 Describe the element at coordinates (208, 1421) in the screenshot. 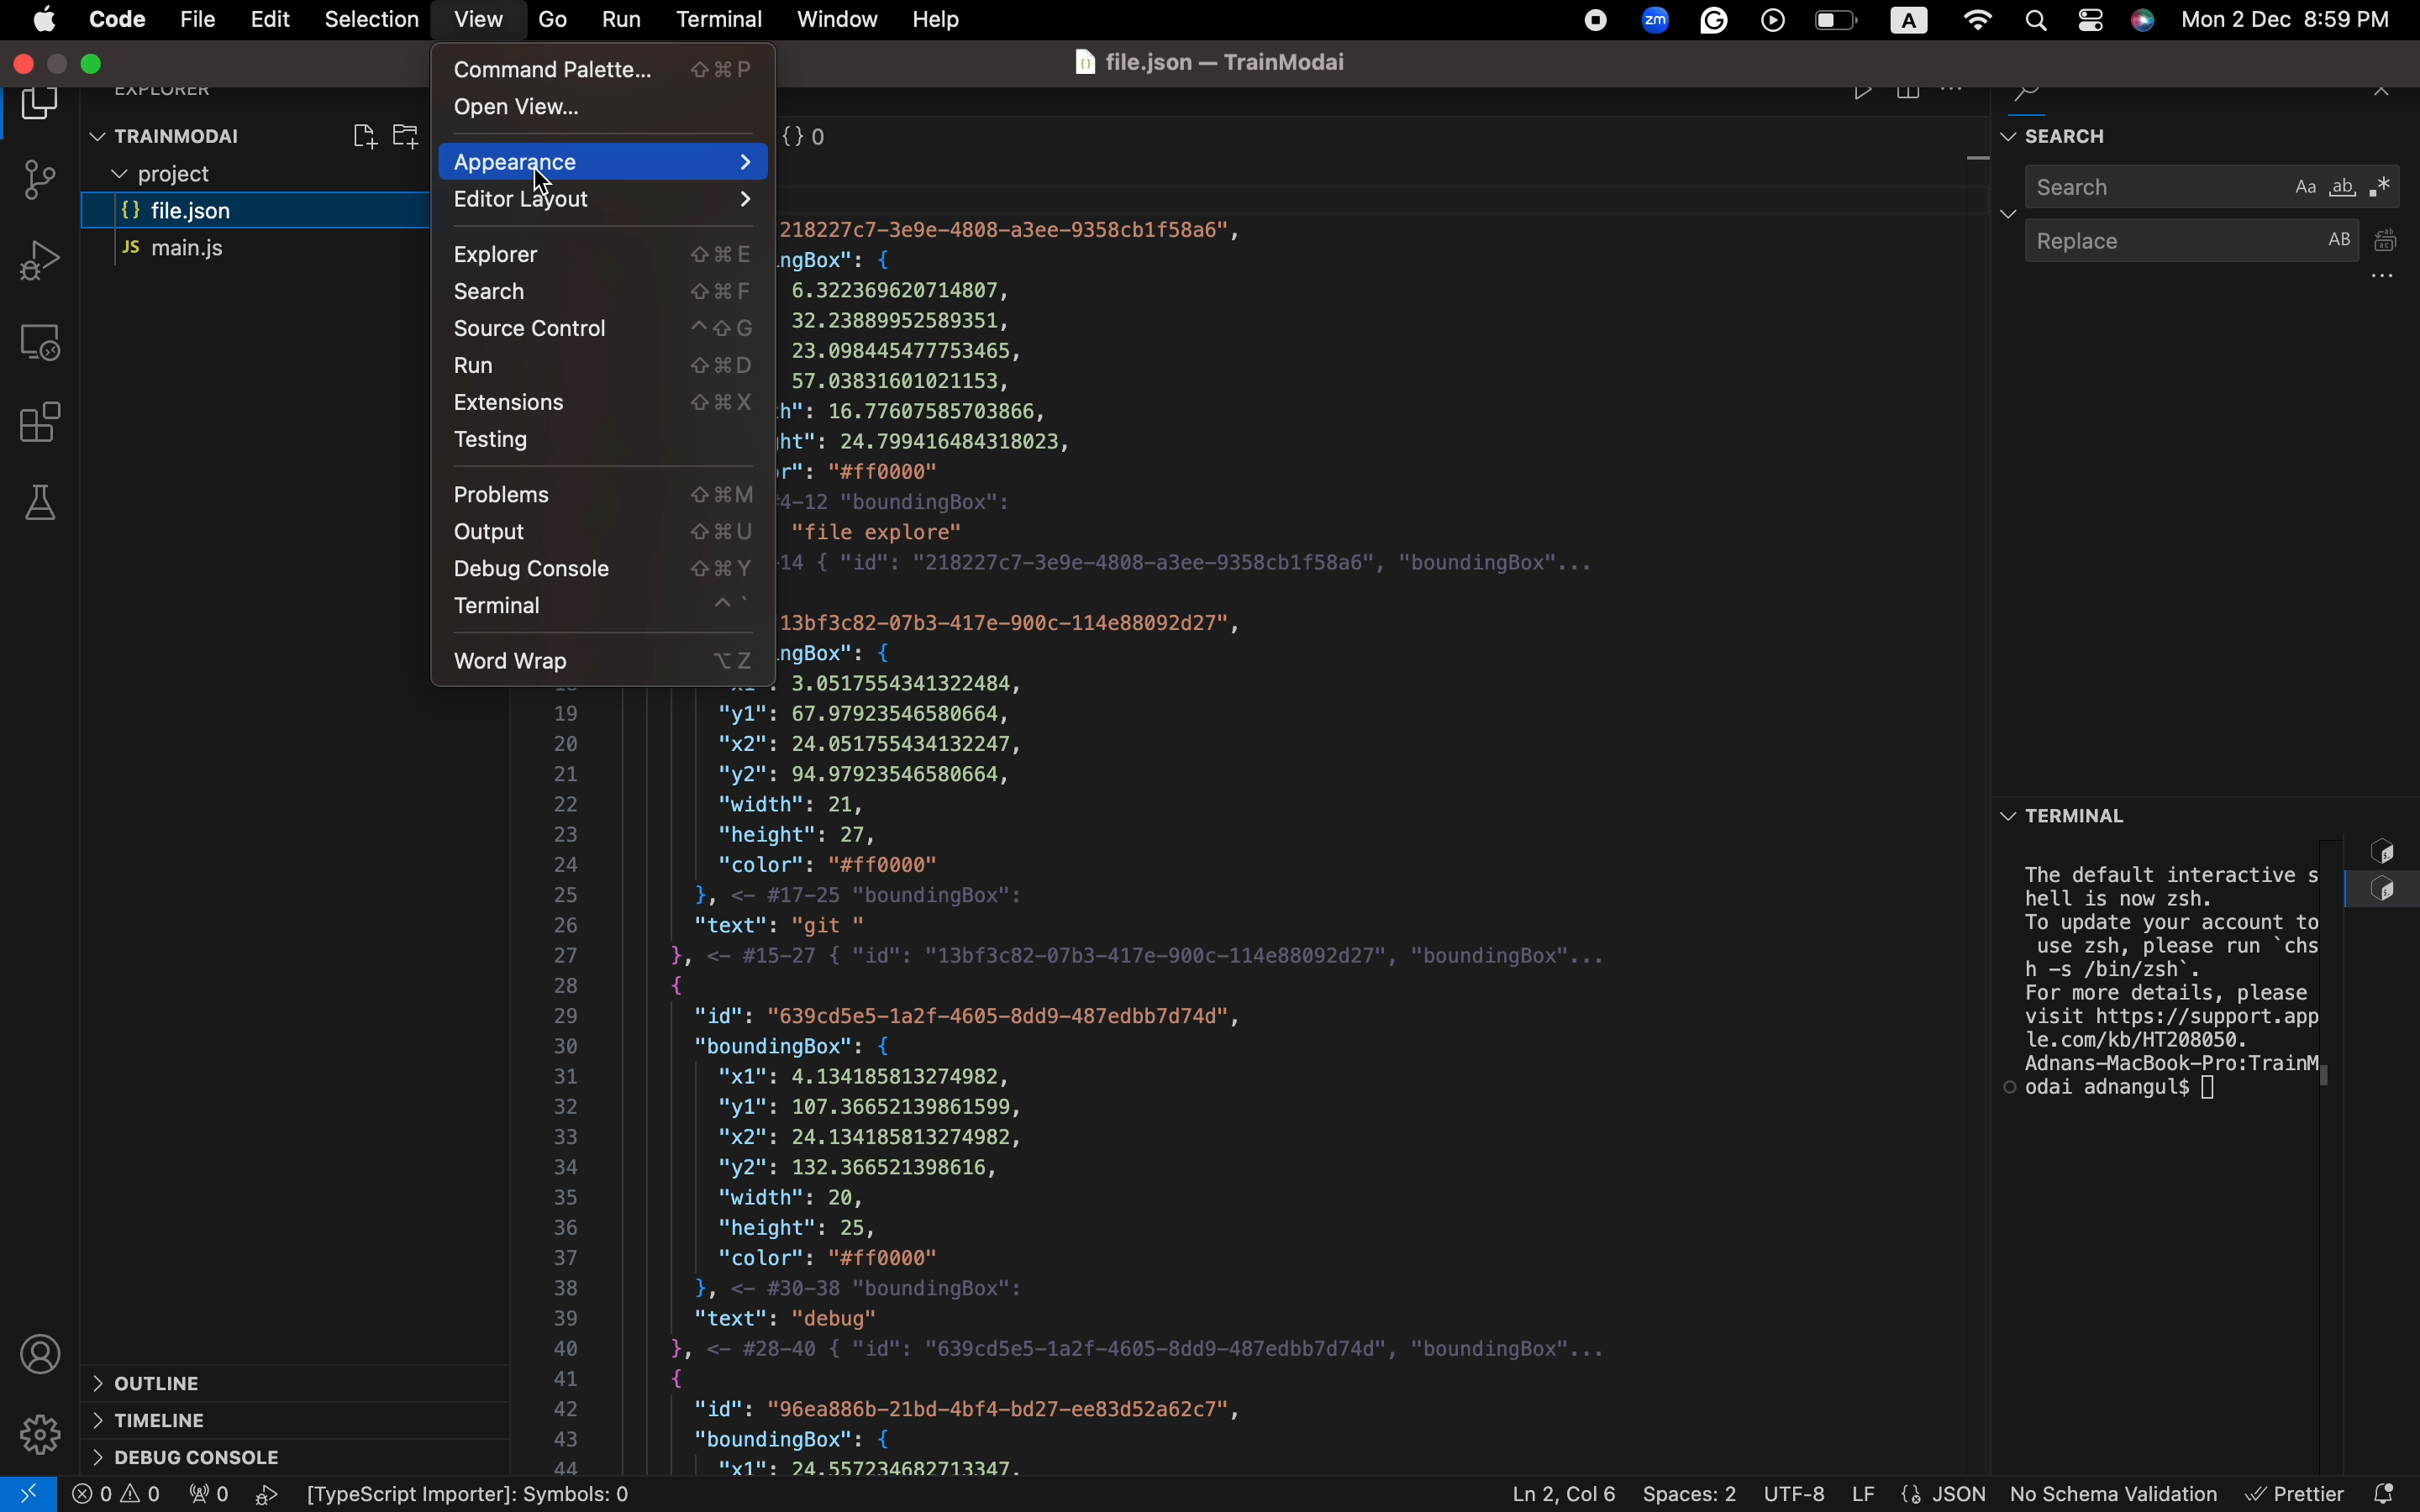

I see `timeline` at that location.